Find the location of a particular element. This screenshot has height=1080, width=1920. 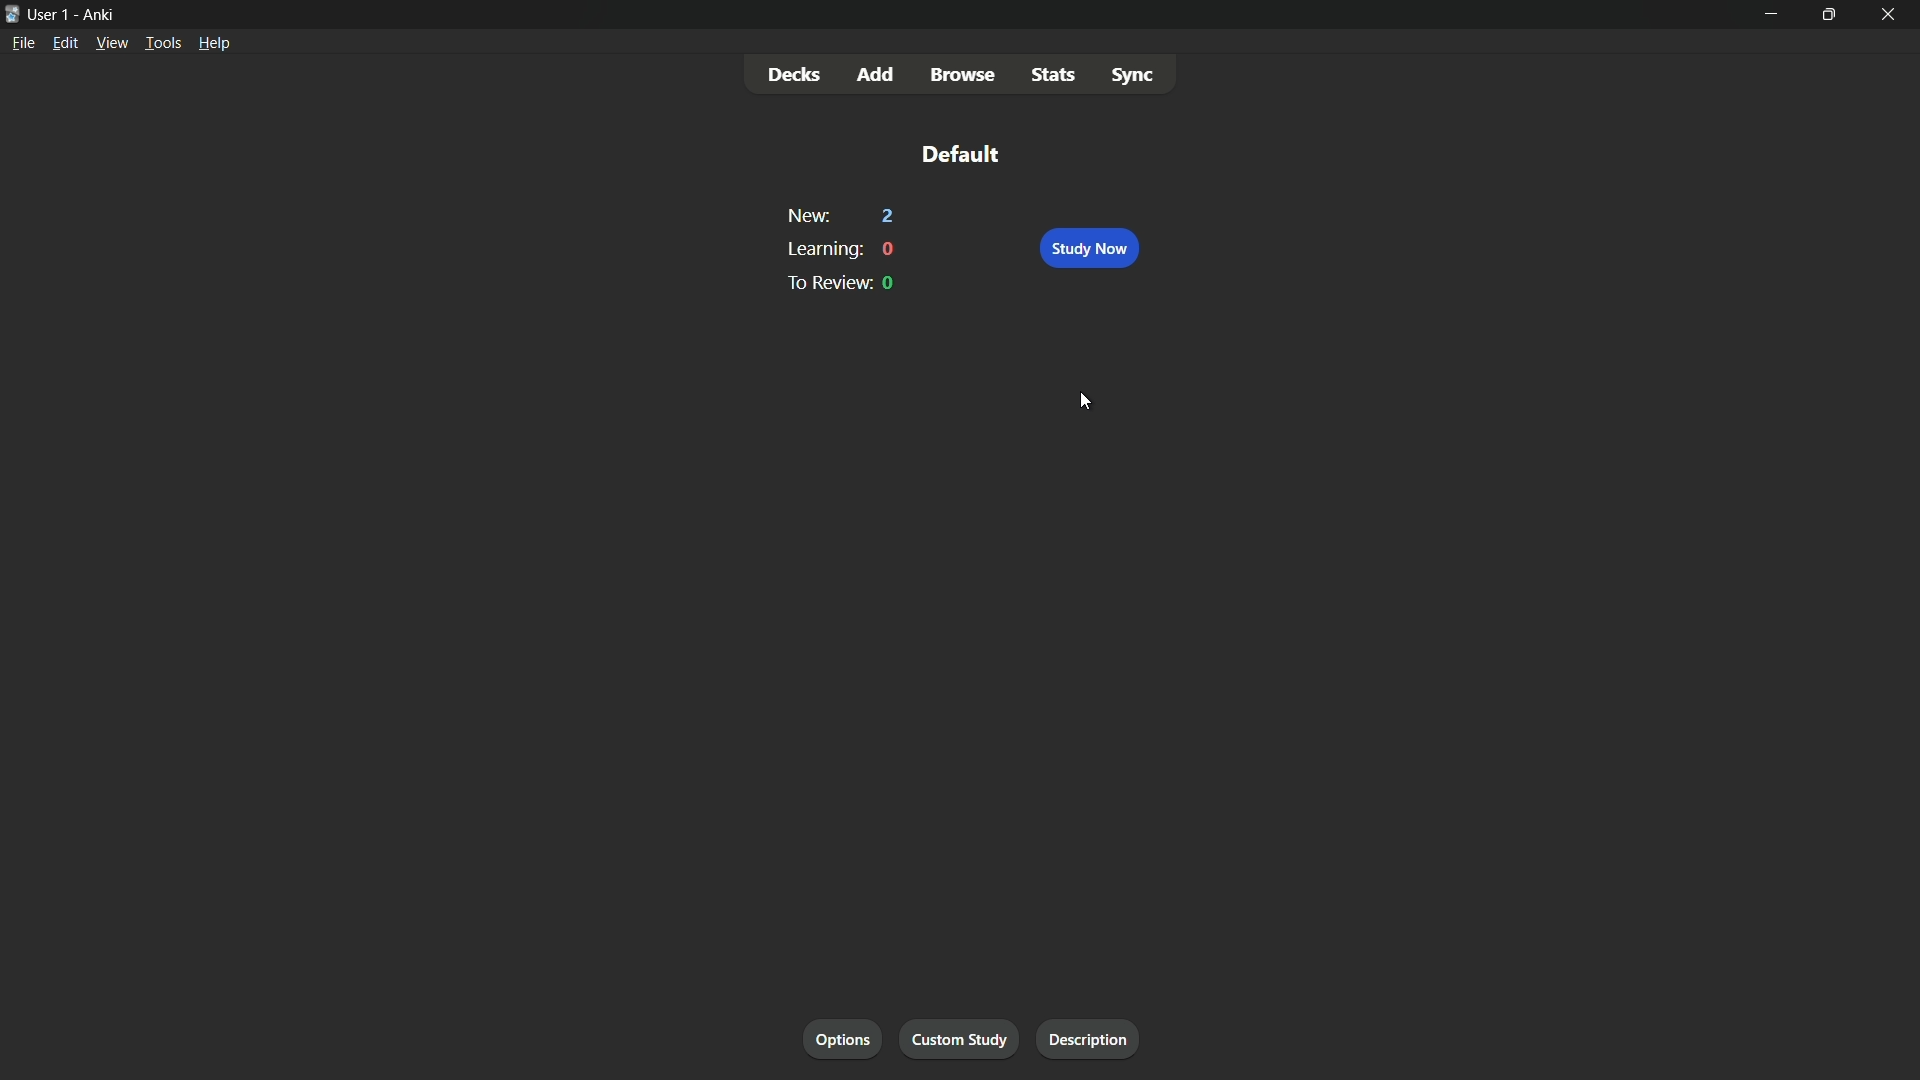

description is located at coordinates (1084, 1036).